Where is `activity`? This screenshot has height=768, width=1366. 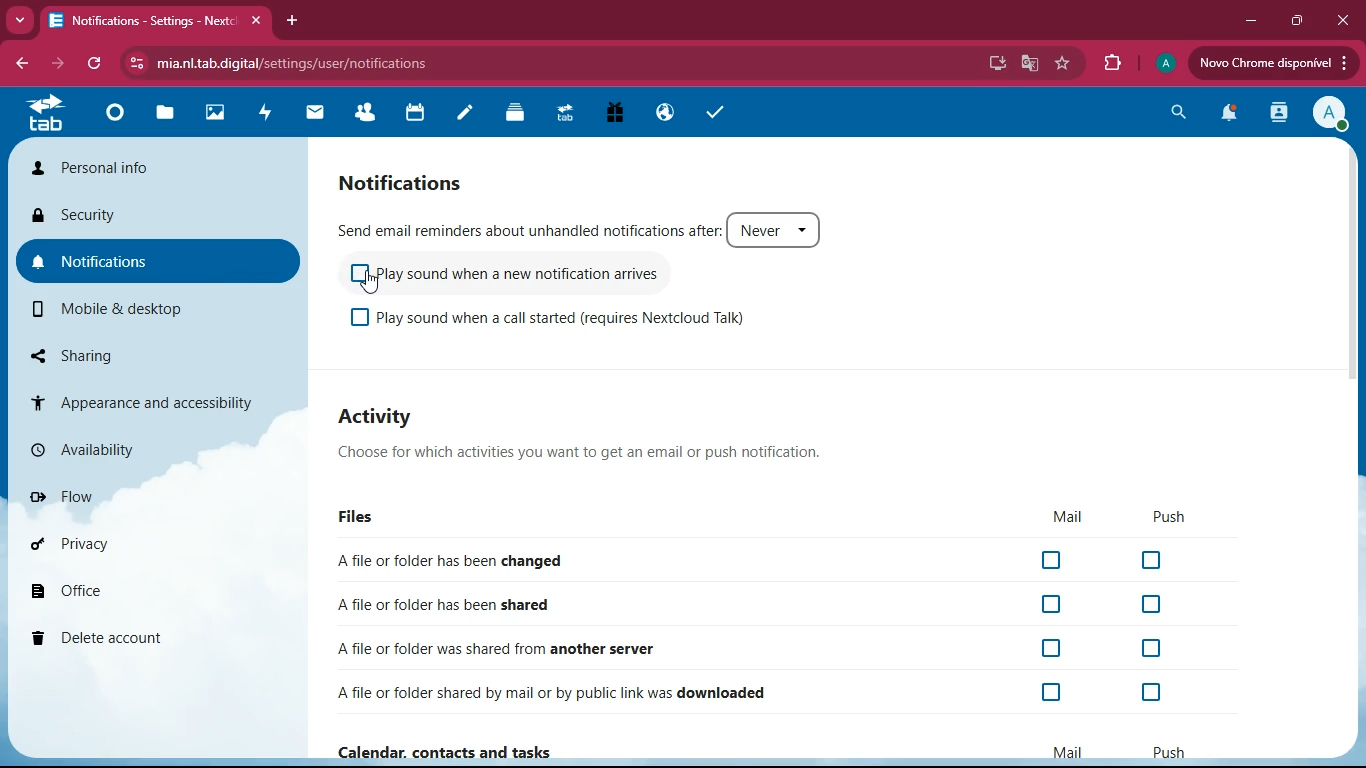
activity is located at coordinates (270, 114).